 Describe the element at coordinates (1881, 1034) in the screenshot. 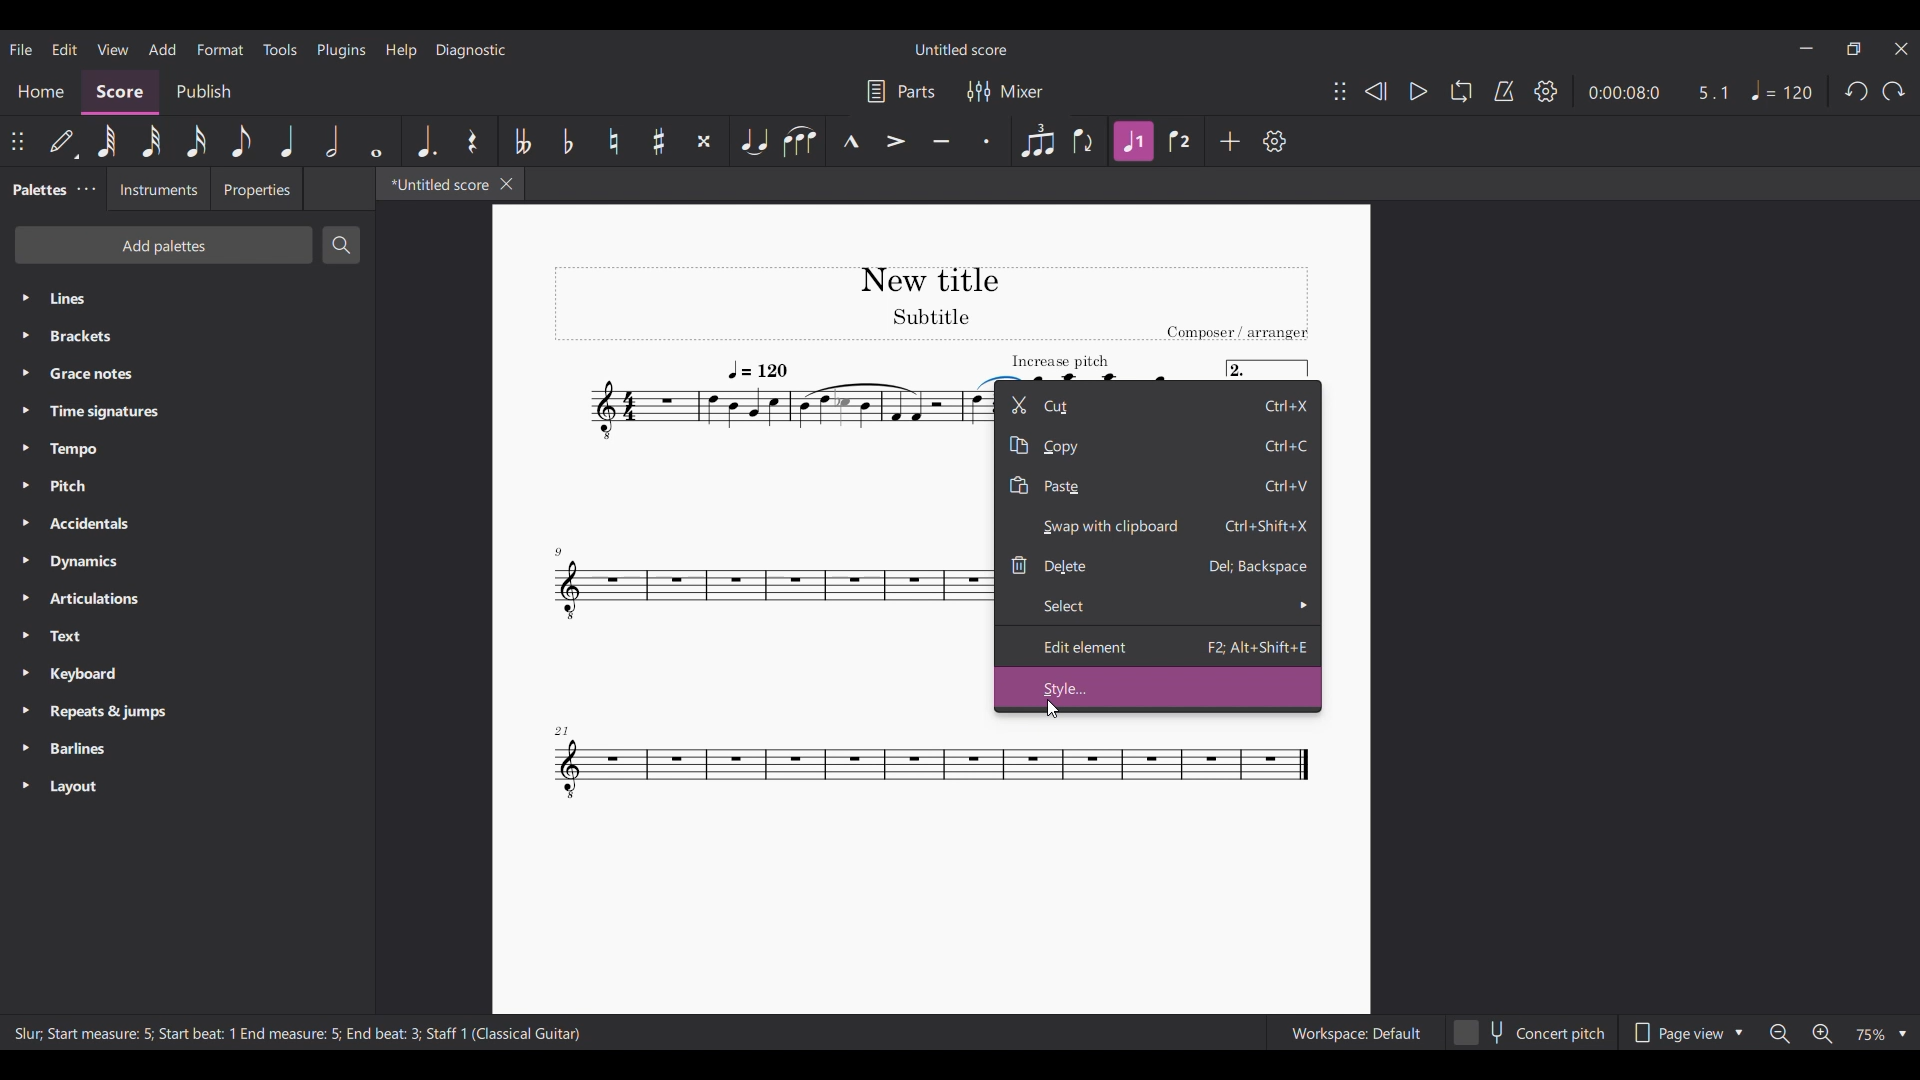

I see `Zoom options` at that location.